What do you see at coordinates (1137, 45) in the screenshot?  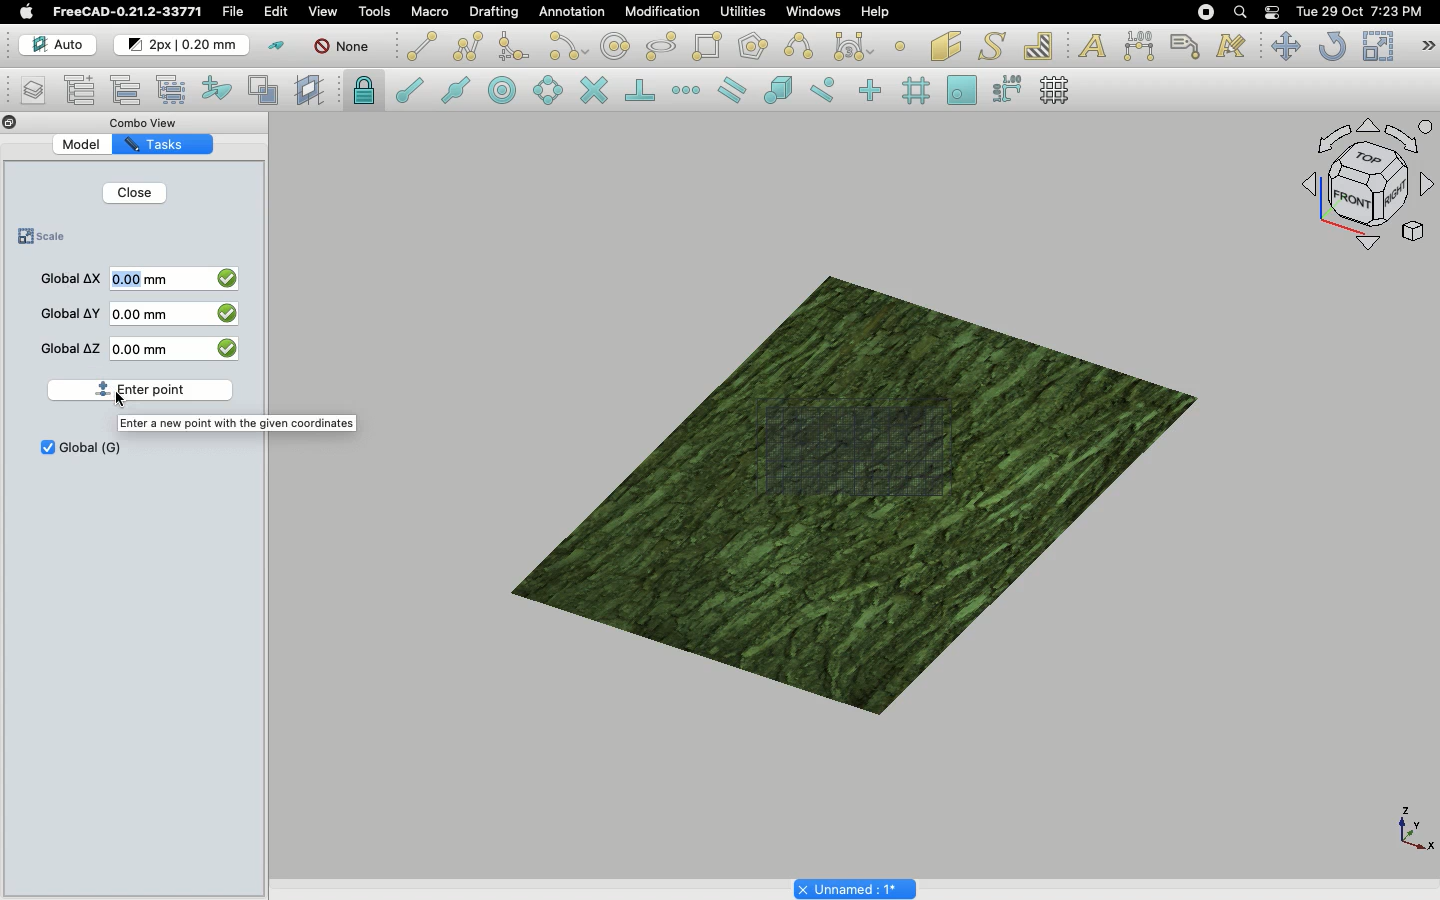 I see `Dimension` at bounding box center [1137, 45].